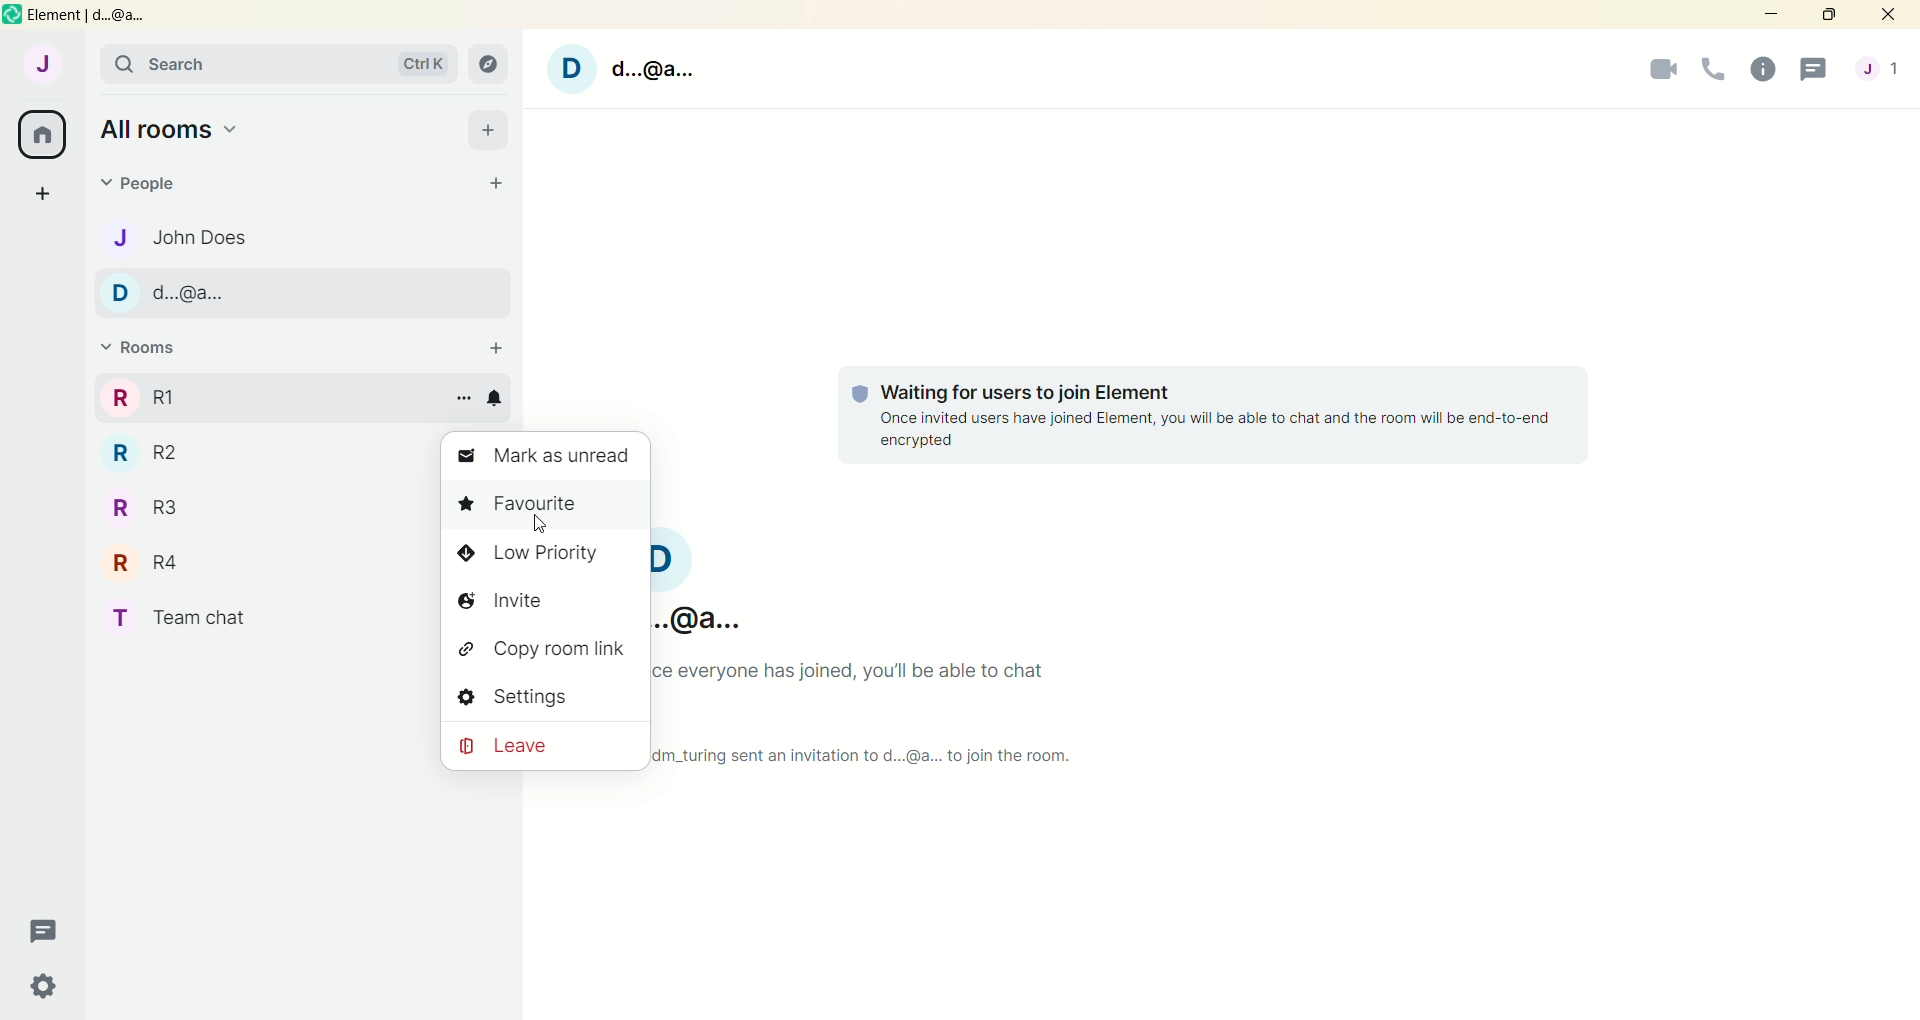  Describe the element at coordinates (1714, 68) in the screenshot. I see `Calling ` at that location.